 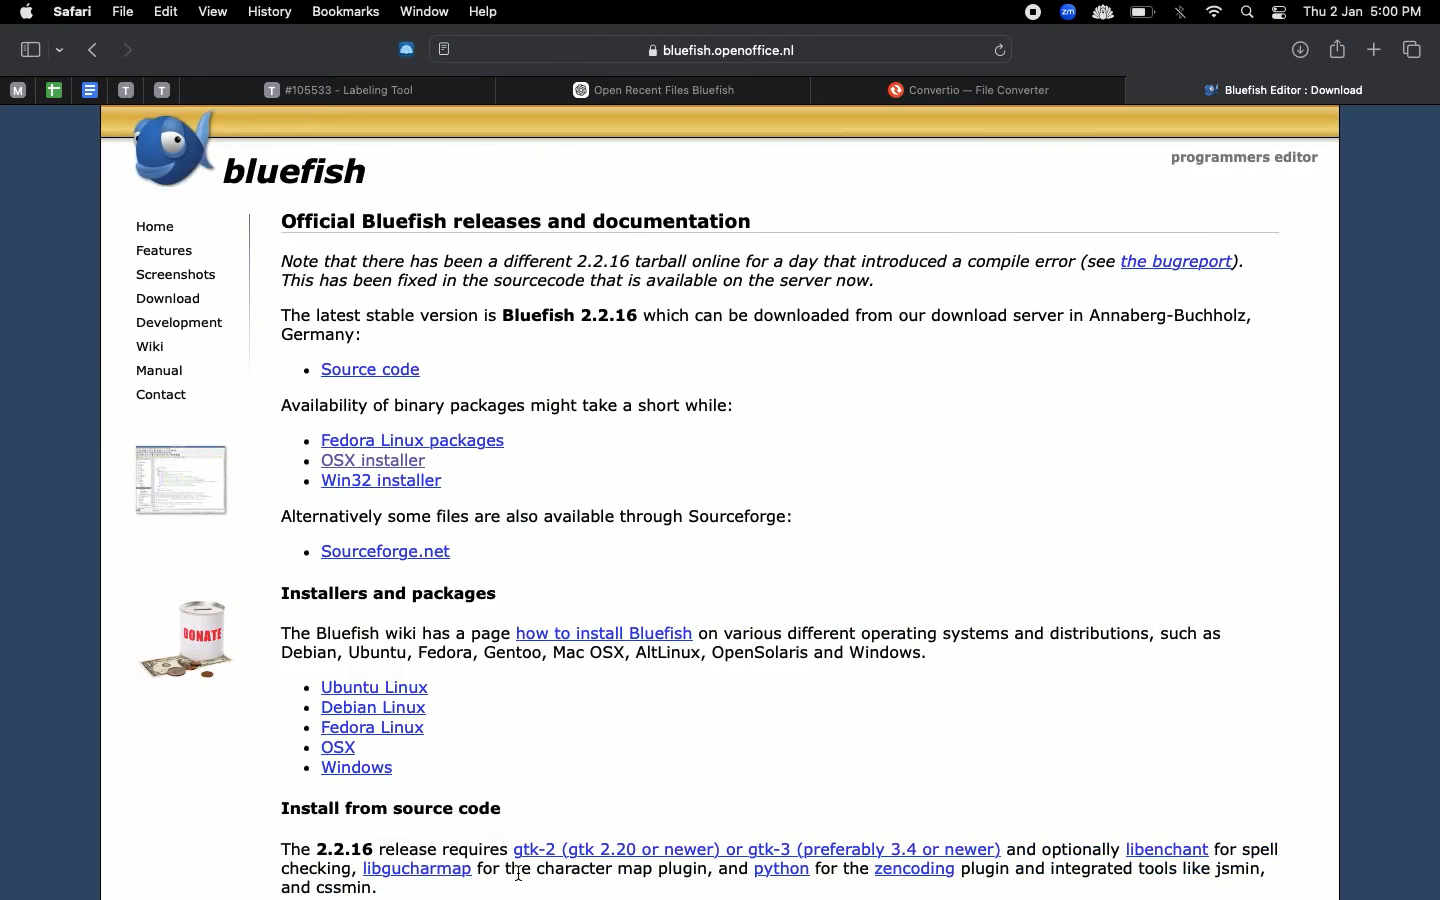 What do you see at coordinates (182, 12) in the screenshot?
I see `edit` at bounding box center [182, 12].